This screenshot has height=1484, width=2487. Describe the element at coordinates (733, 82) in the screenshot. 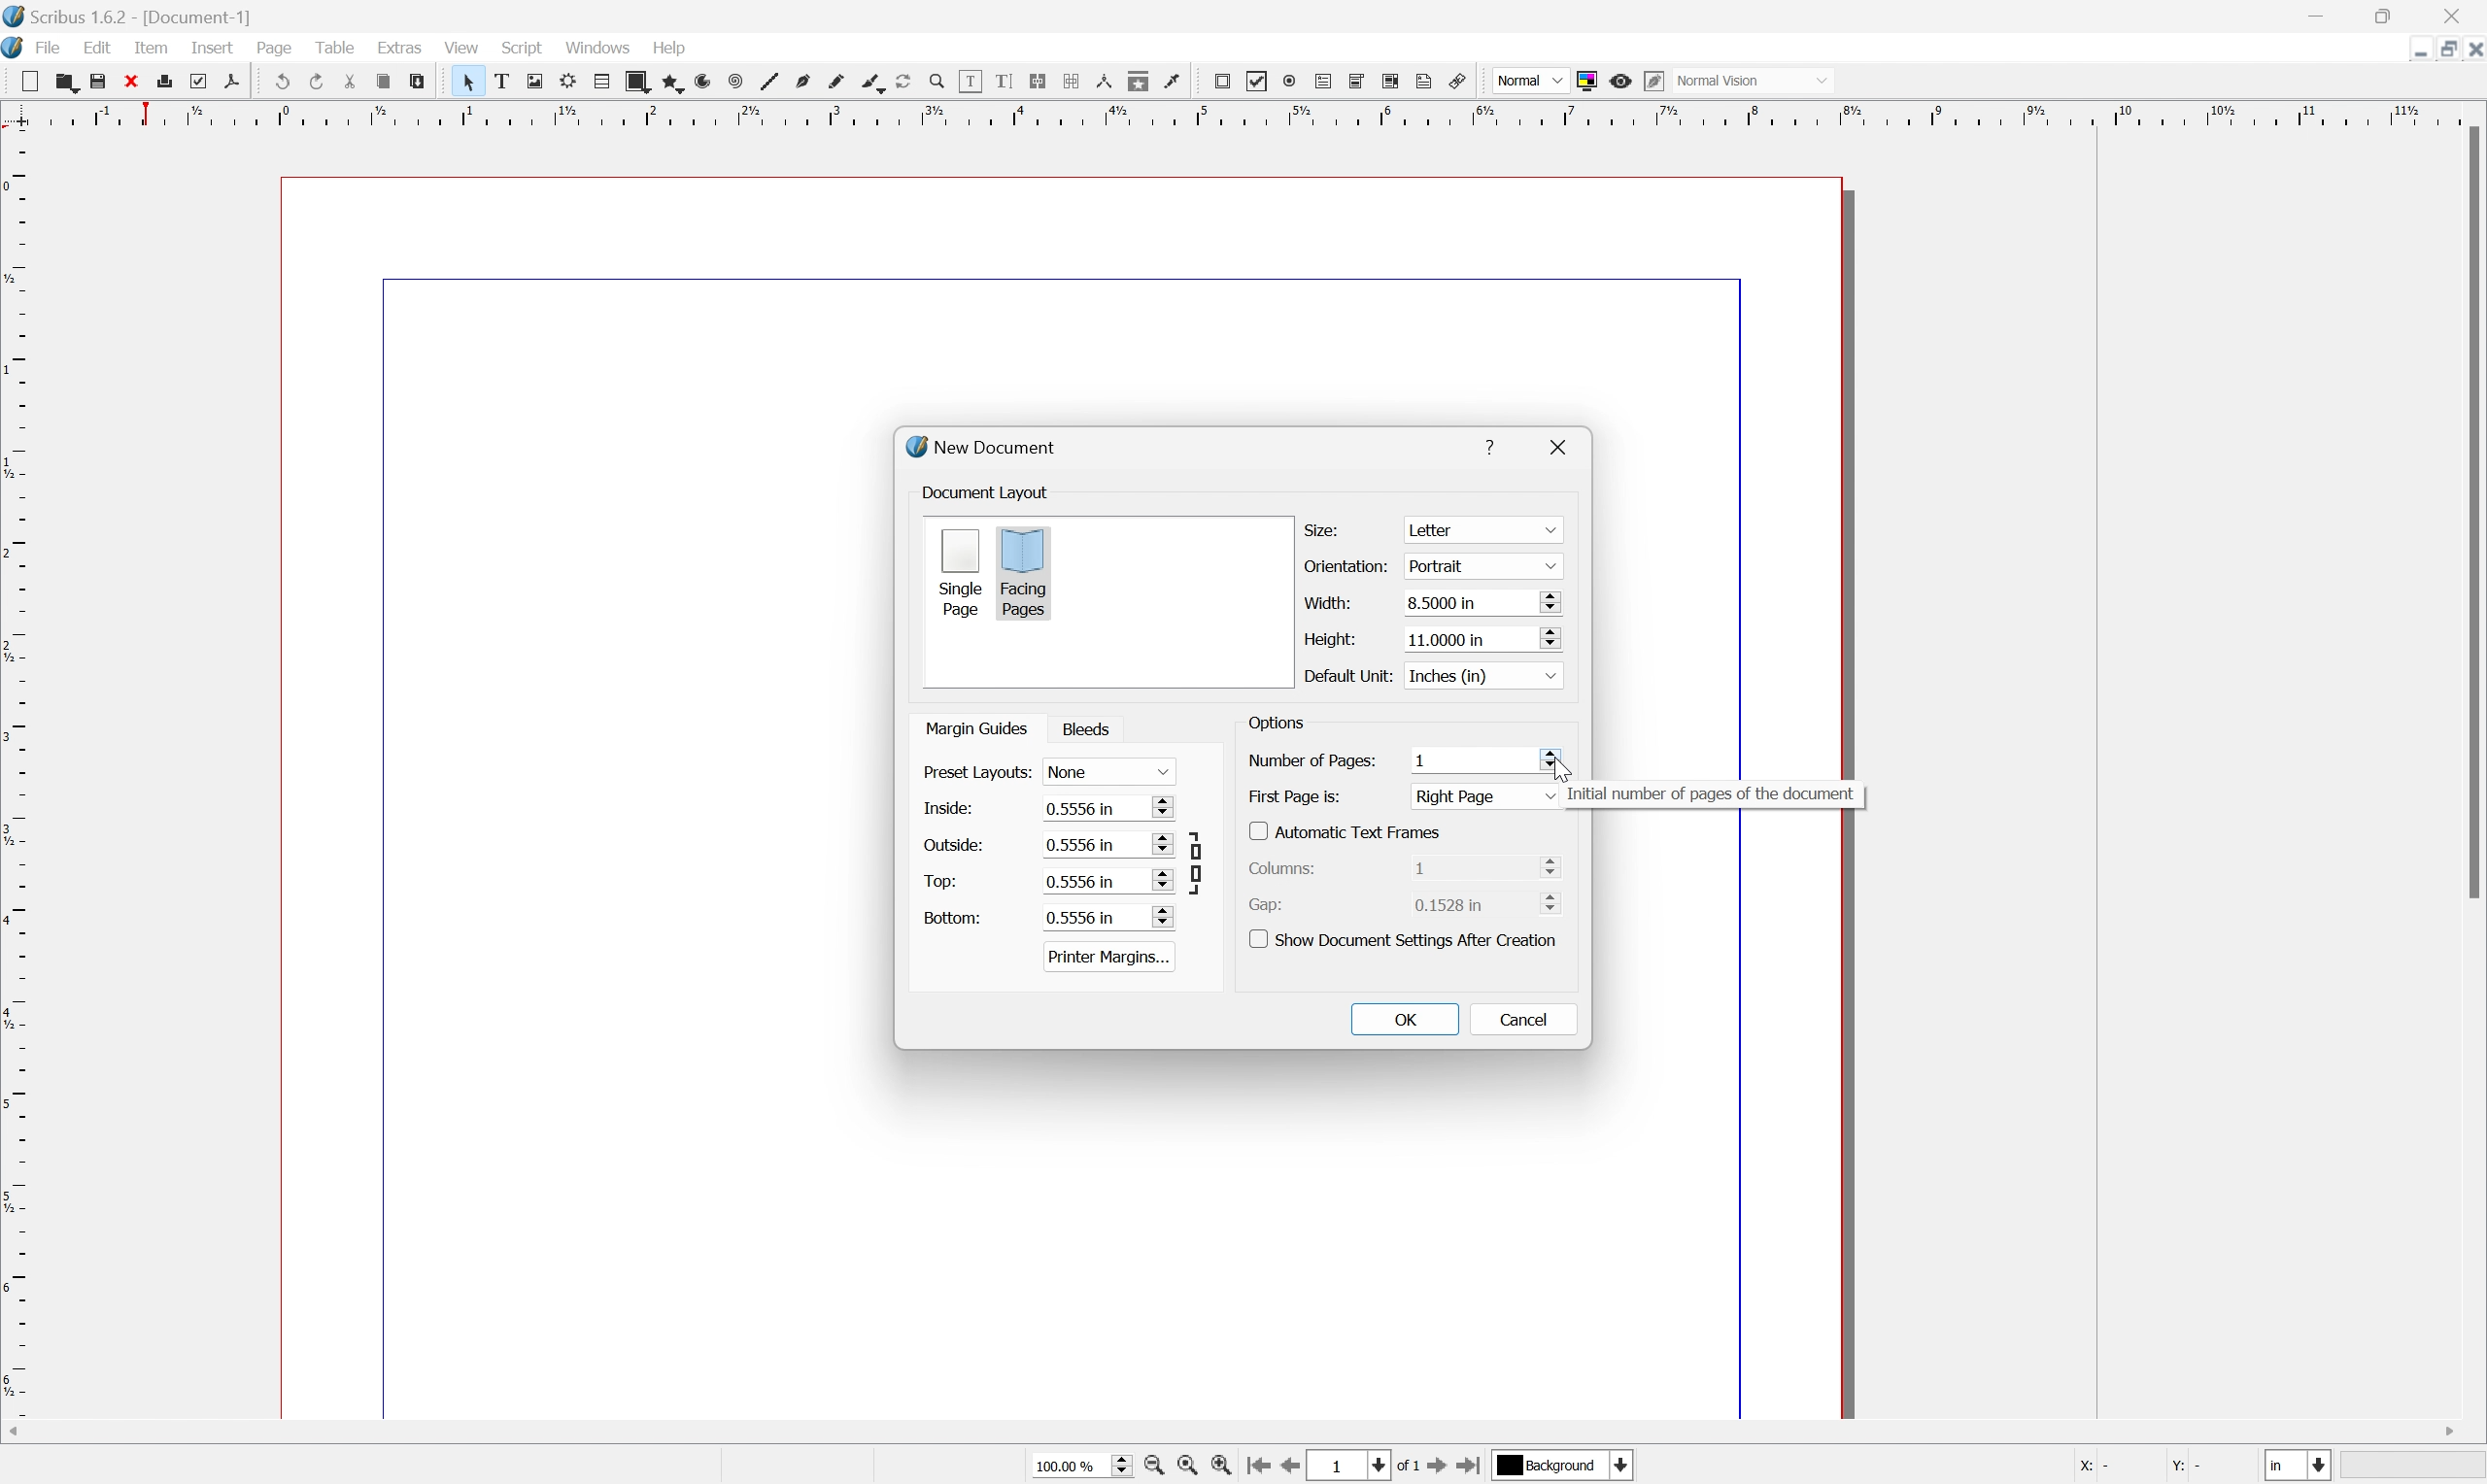

I see `Spiral` at that location.